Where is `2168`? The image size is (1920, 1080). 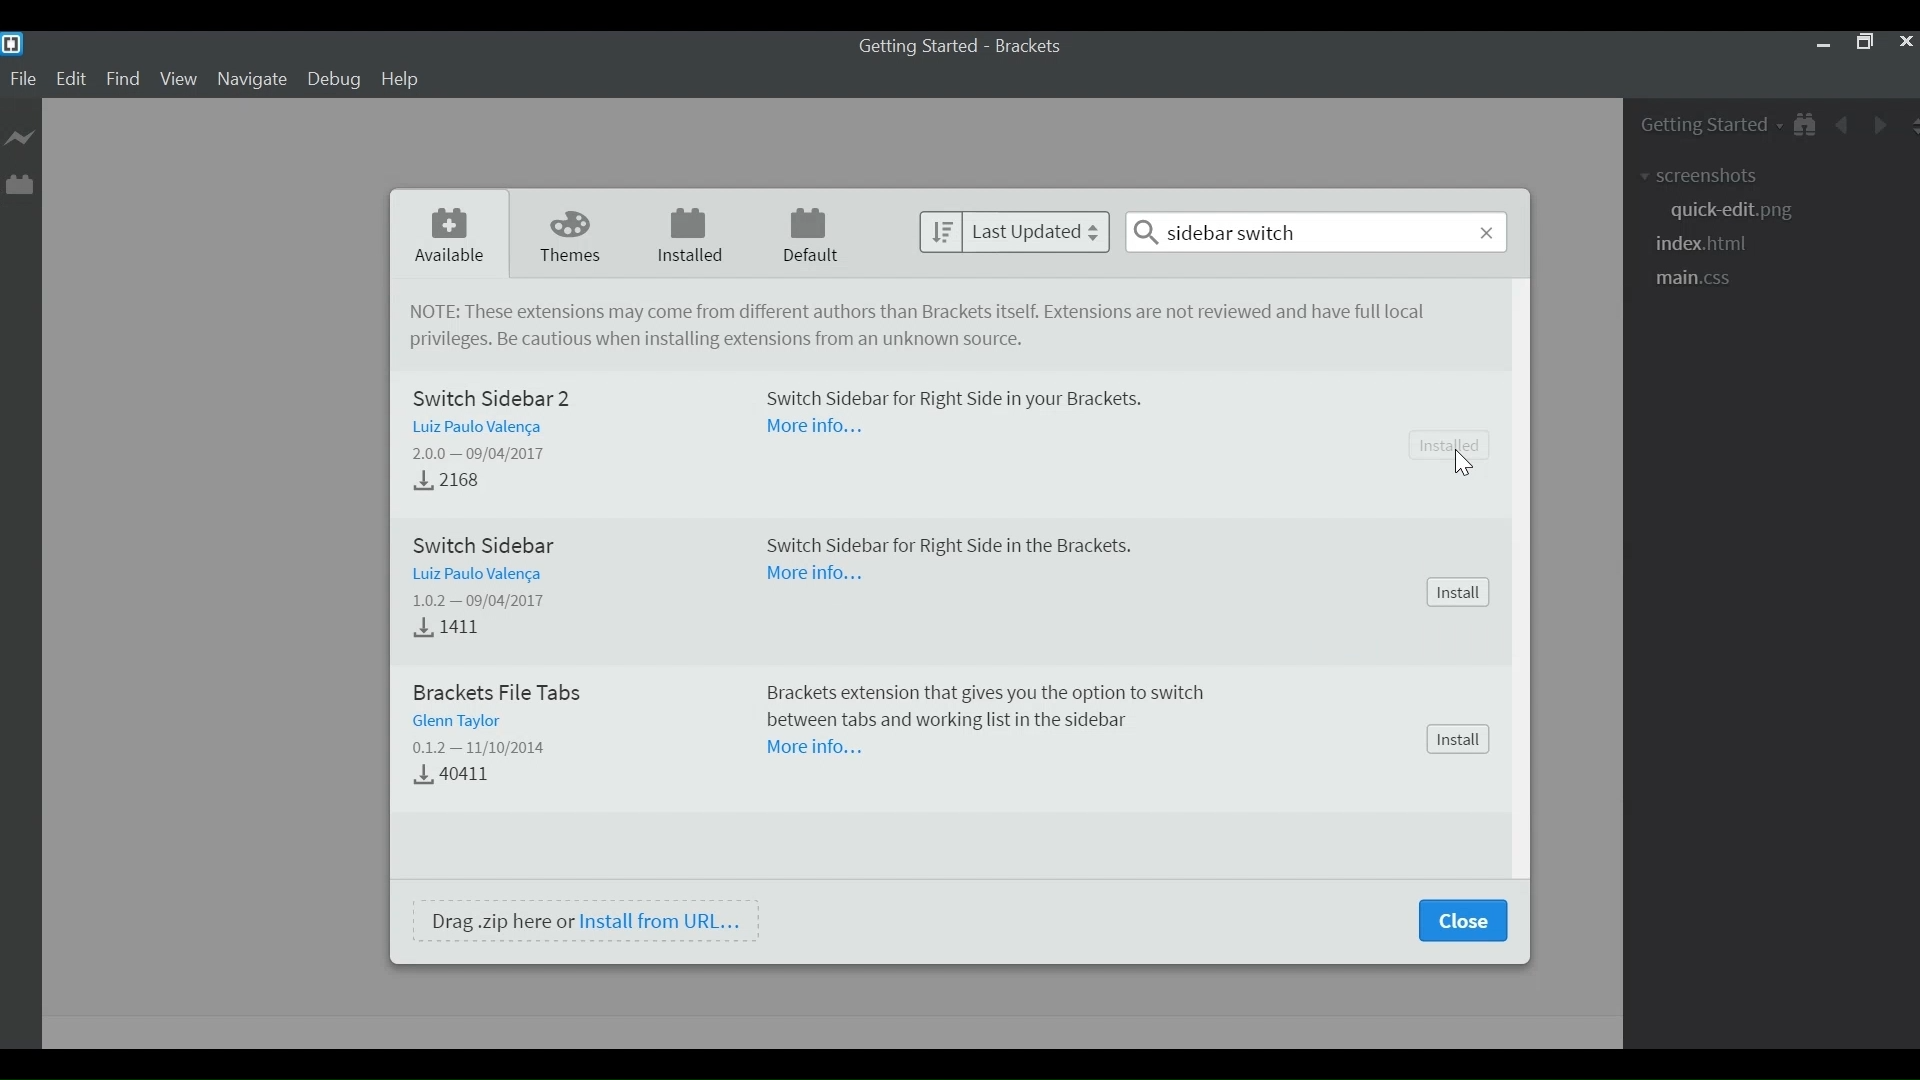 2168 is located at coordinates (445, 482).